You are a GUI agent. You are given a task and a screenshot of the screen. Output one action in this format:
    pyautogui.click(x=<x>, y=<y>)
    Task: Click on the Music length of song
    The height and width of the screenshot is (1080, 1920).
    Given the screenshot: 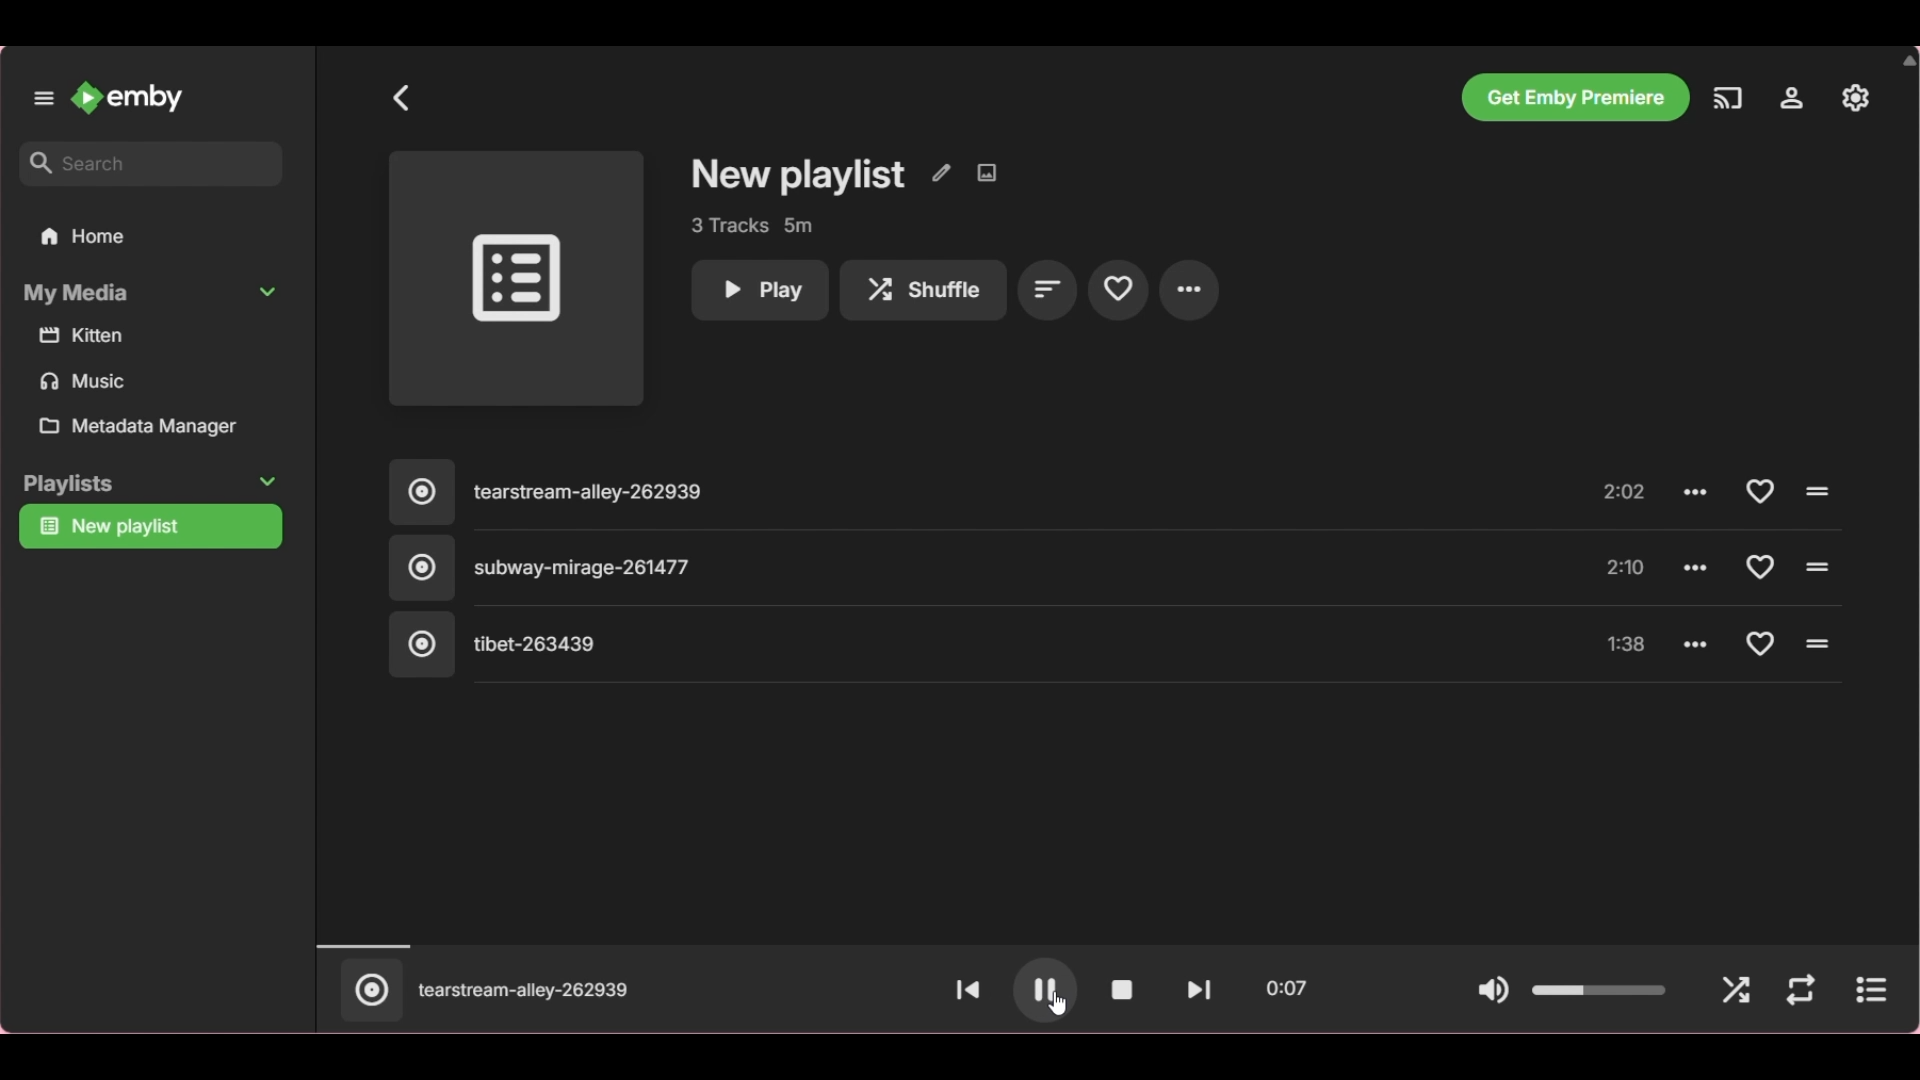 What is the action you would take?
    pyautogui.click(x=1627, y=568)
    